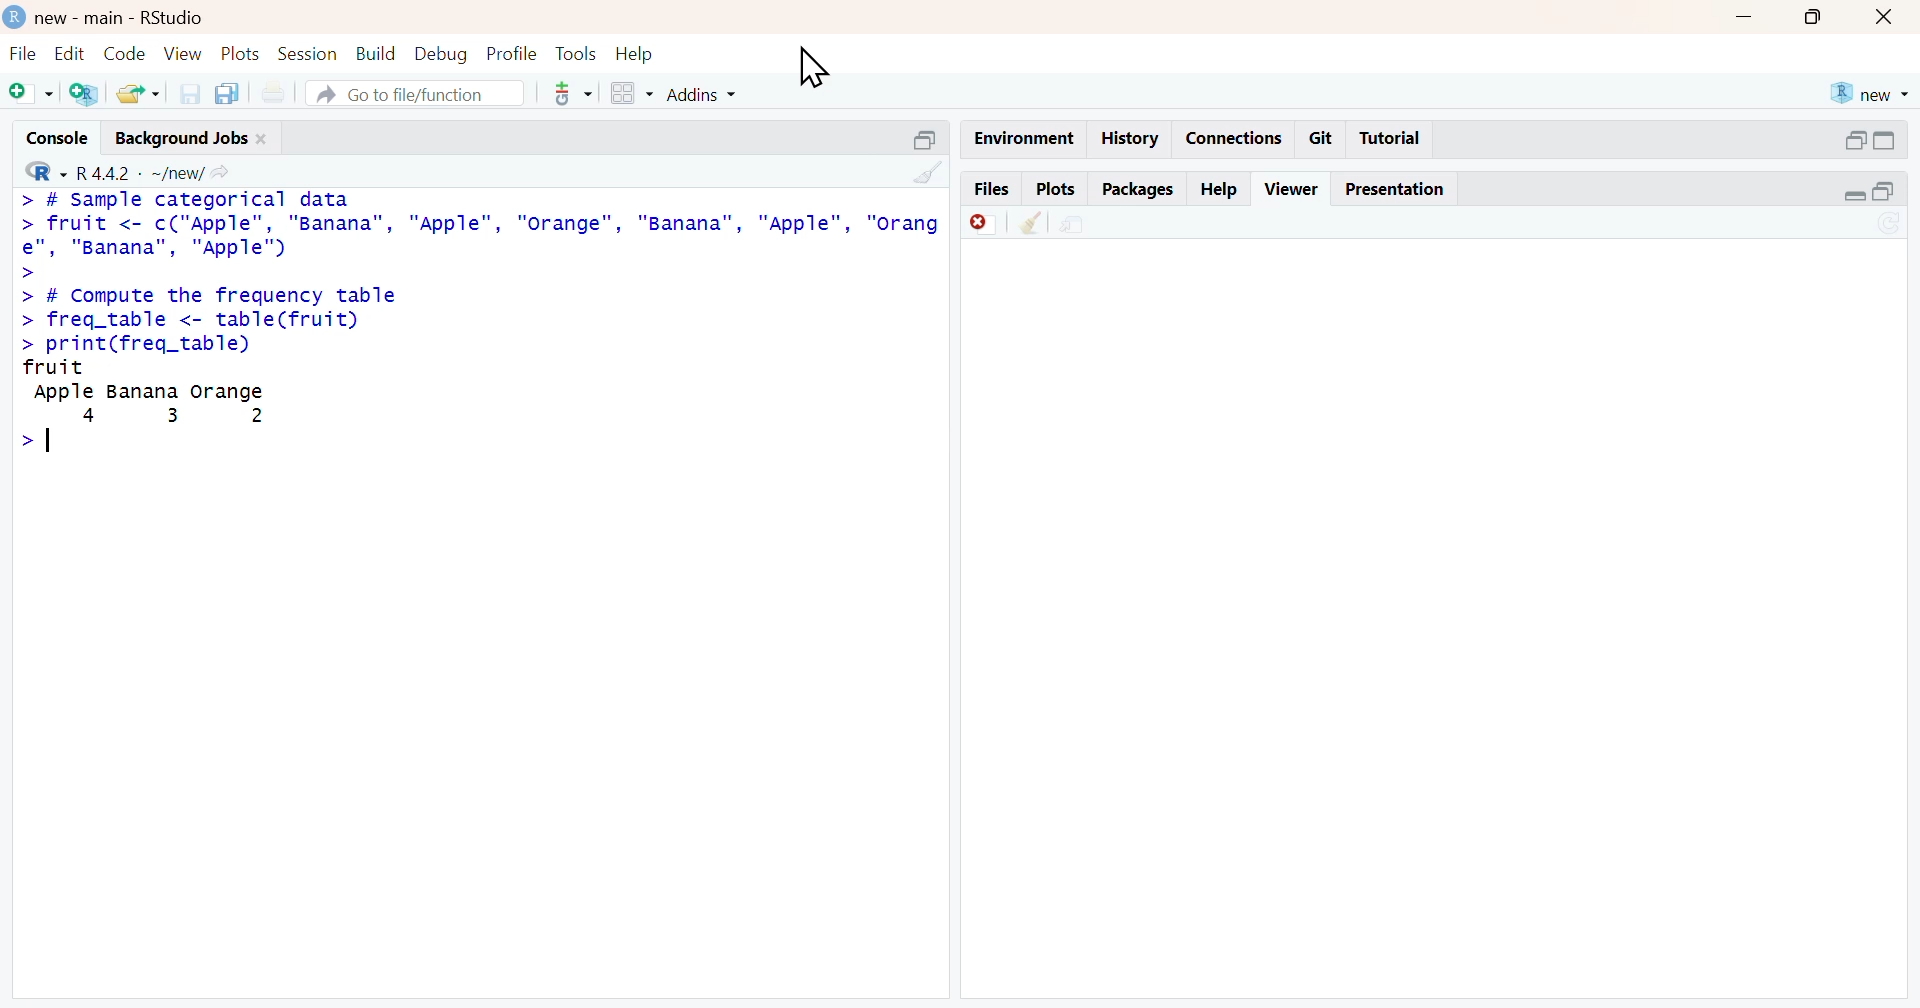  What do you see at coordinates (137, 94) in the screenshot?
I see `open an existing file` at bounding box center [137, 94].